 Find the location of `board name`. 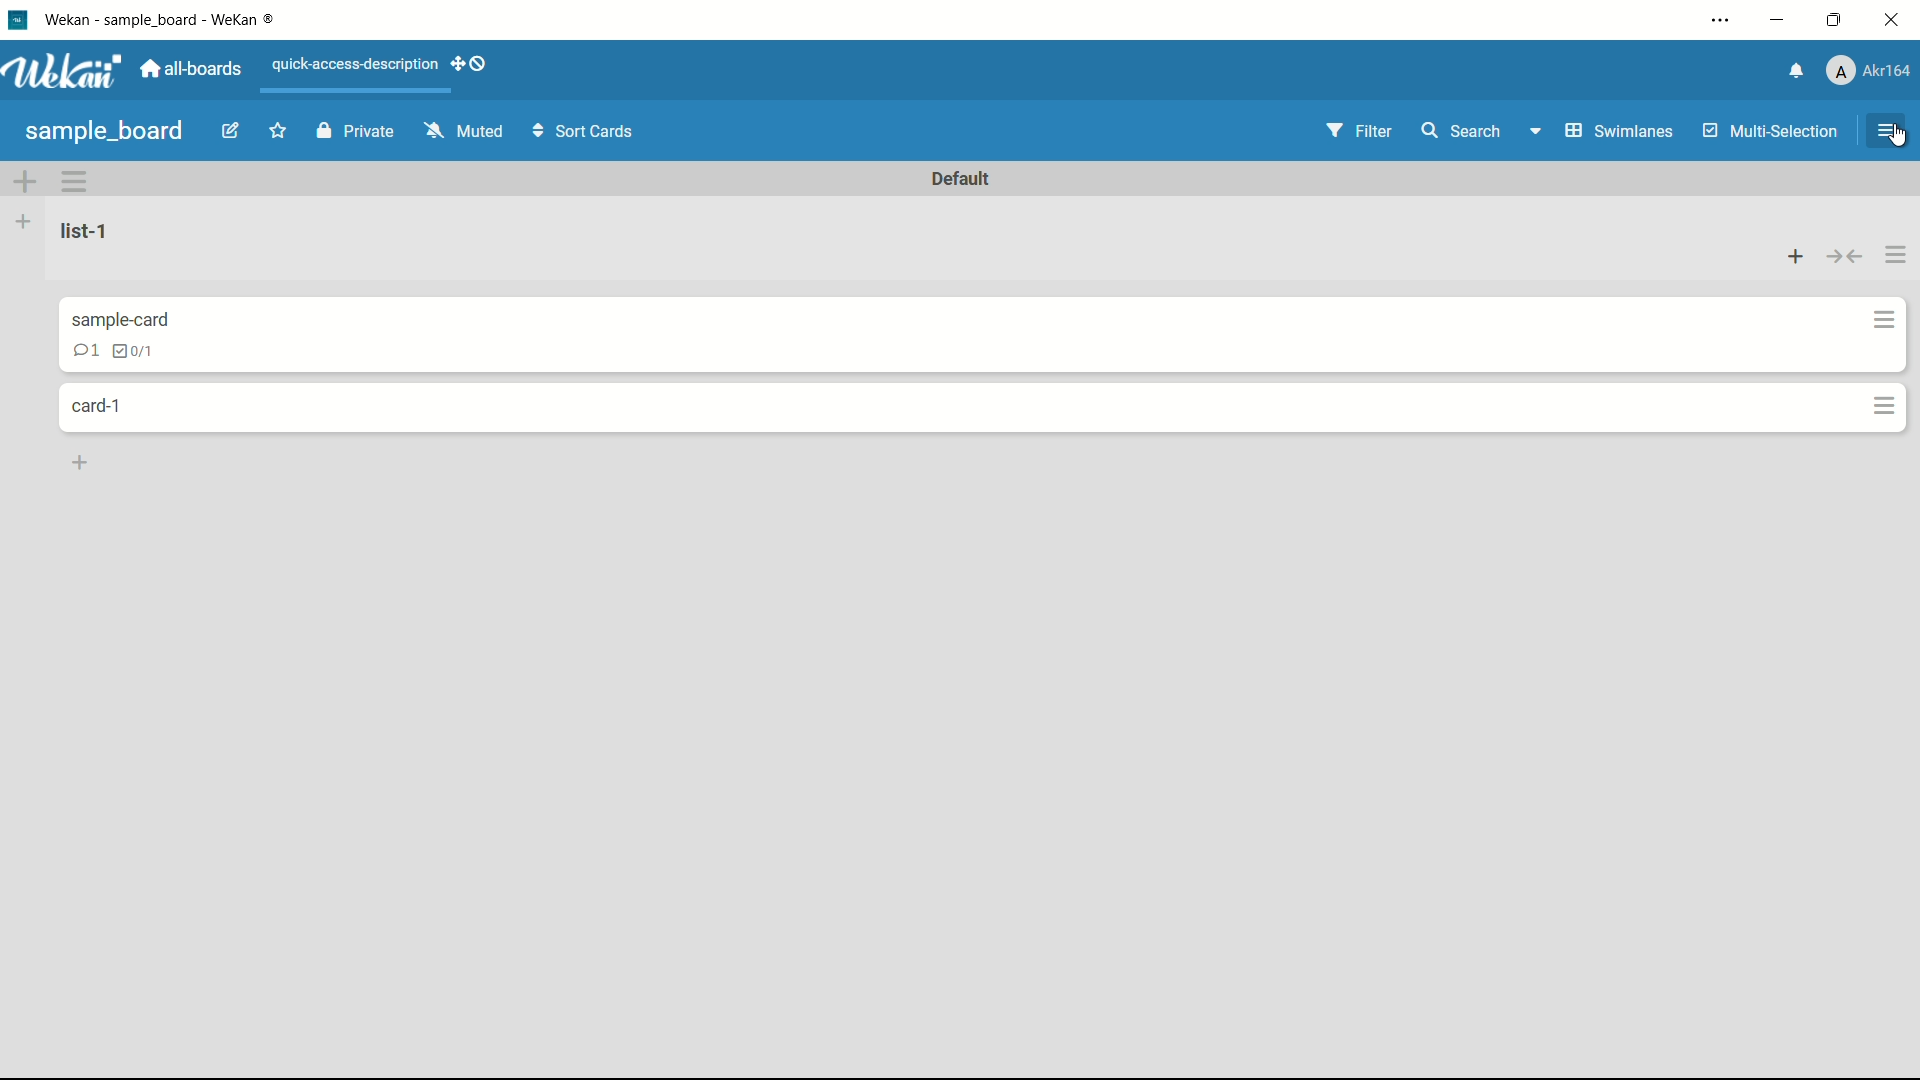

board name is located at coordinates (106, 130).